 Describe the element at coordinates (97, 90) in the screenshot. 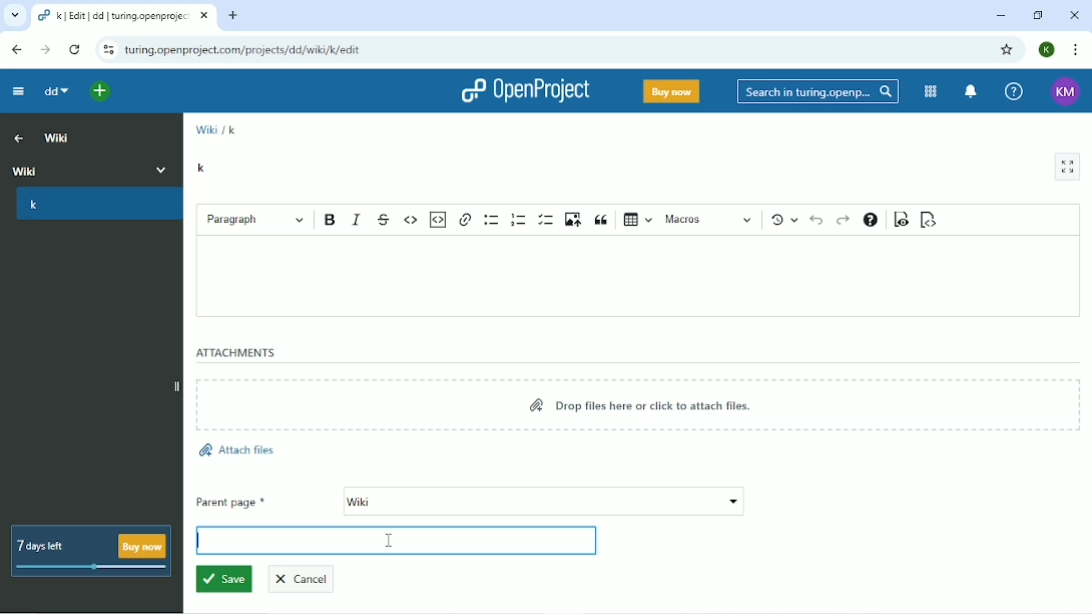

I see `Open quick add menu` at that location.